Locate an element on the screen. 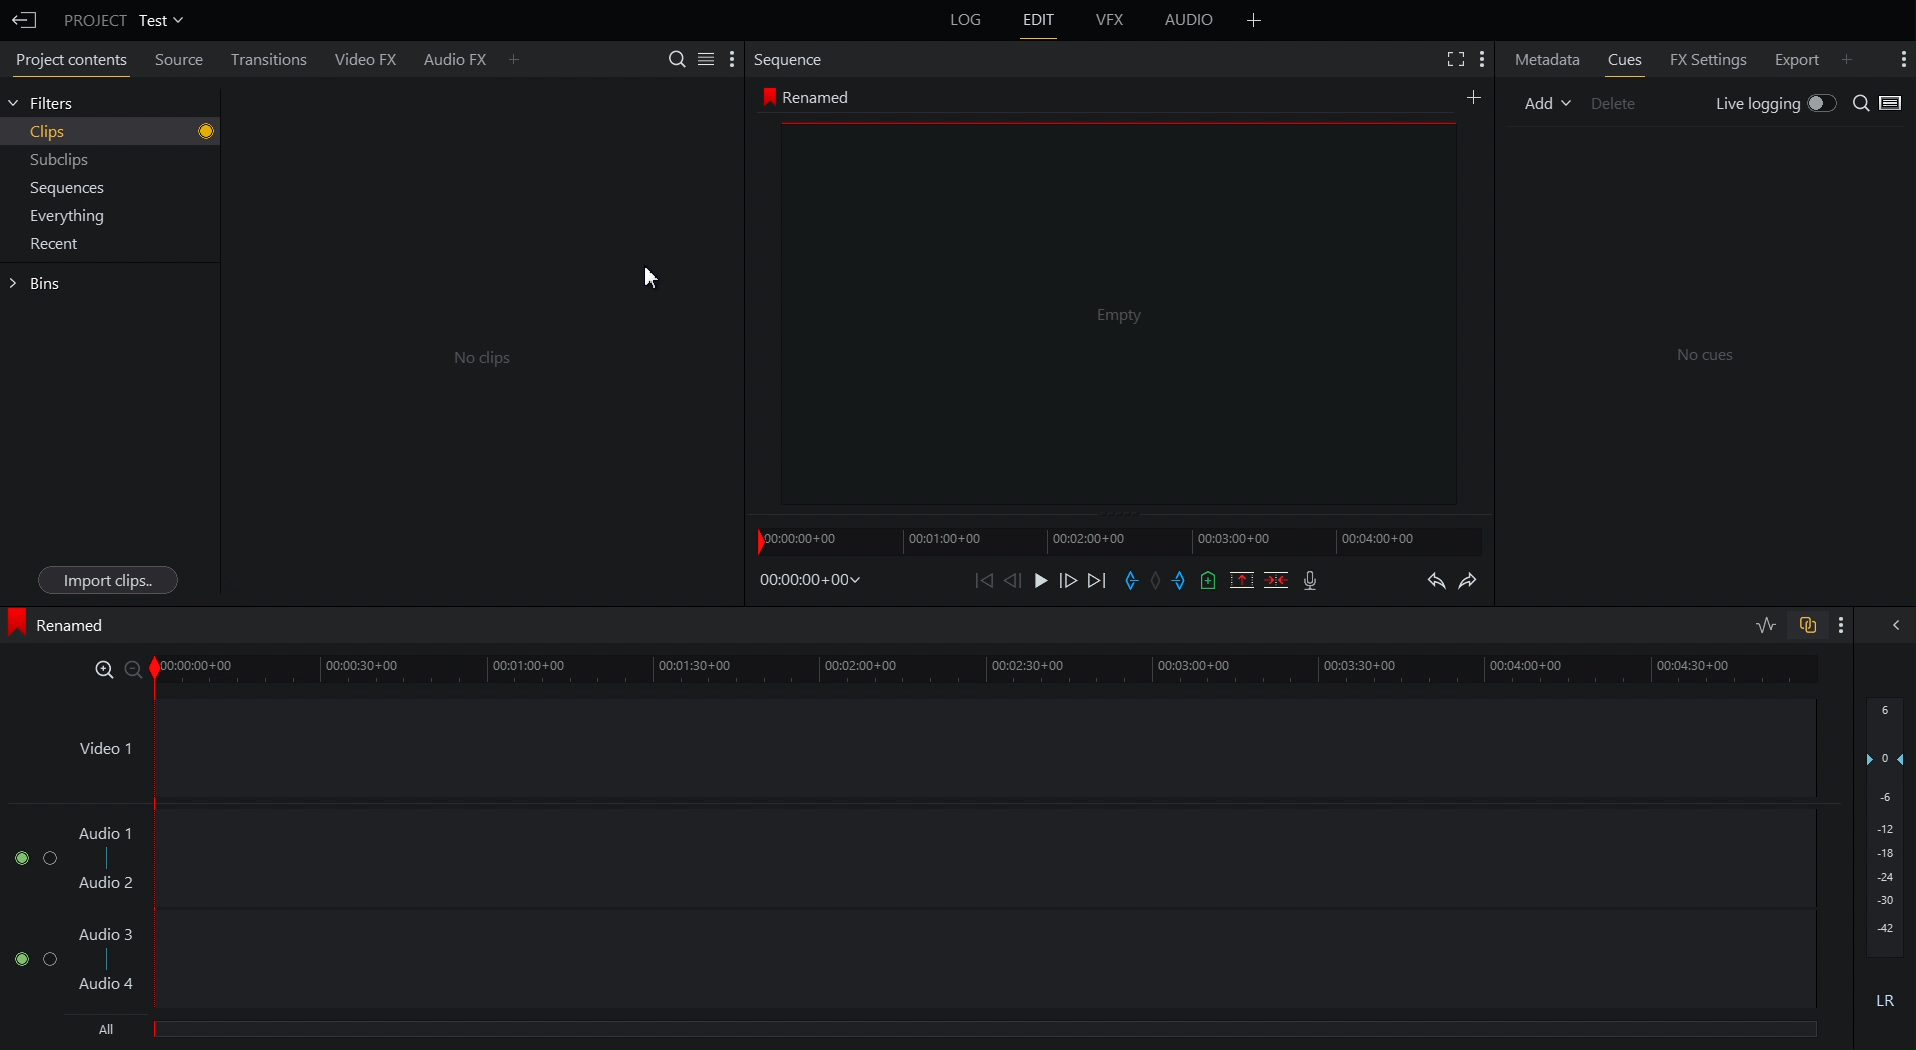 The height and width of the screenshot is (1050, 1916). Show/hide audio mix is located at coordinates (1897, 625).